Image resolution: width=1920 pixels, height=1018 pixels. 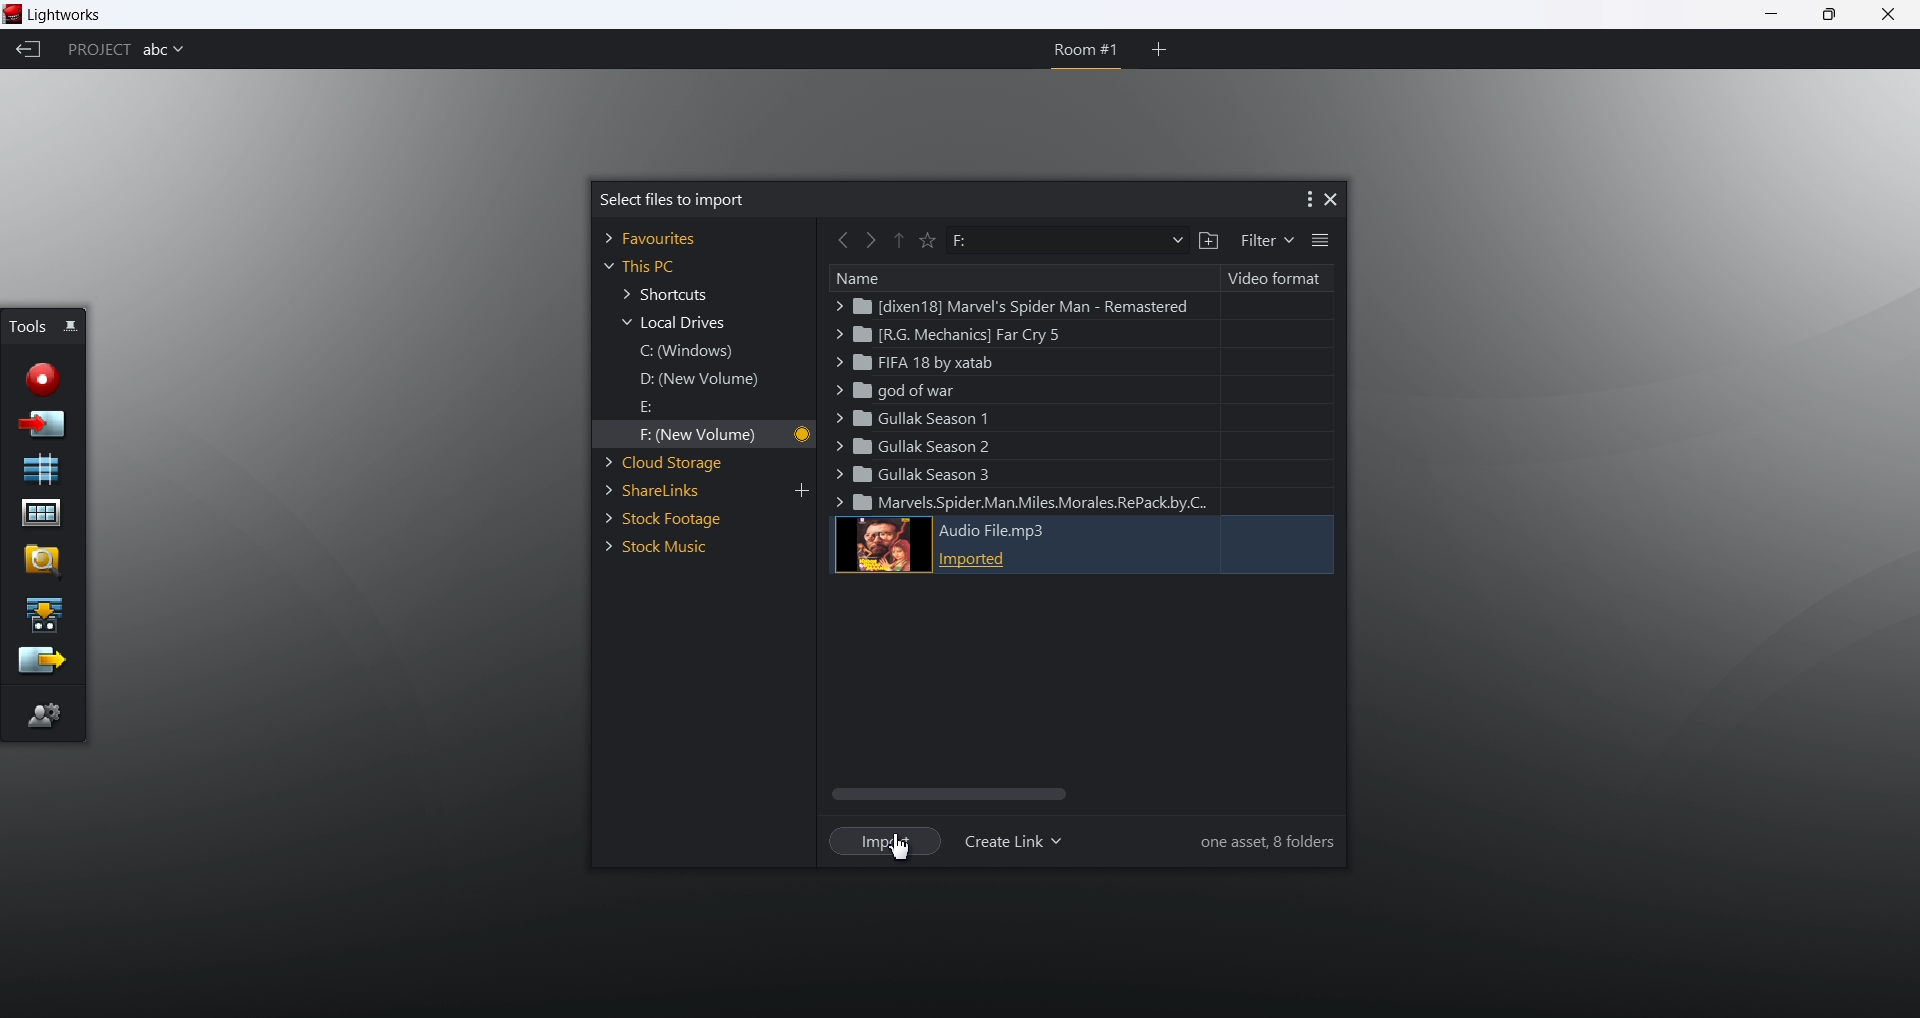 I want to click on record, so click(x=42, y=375).